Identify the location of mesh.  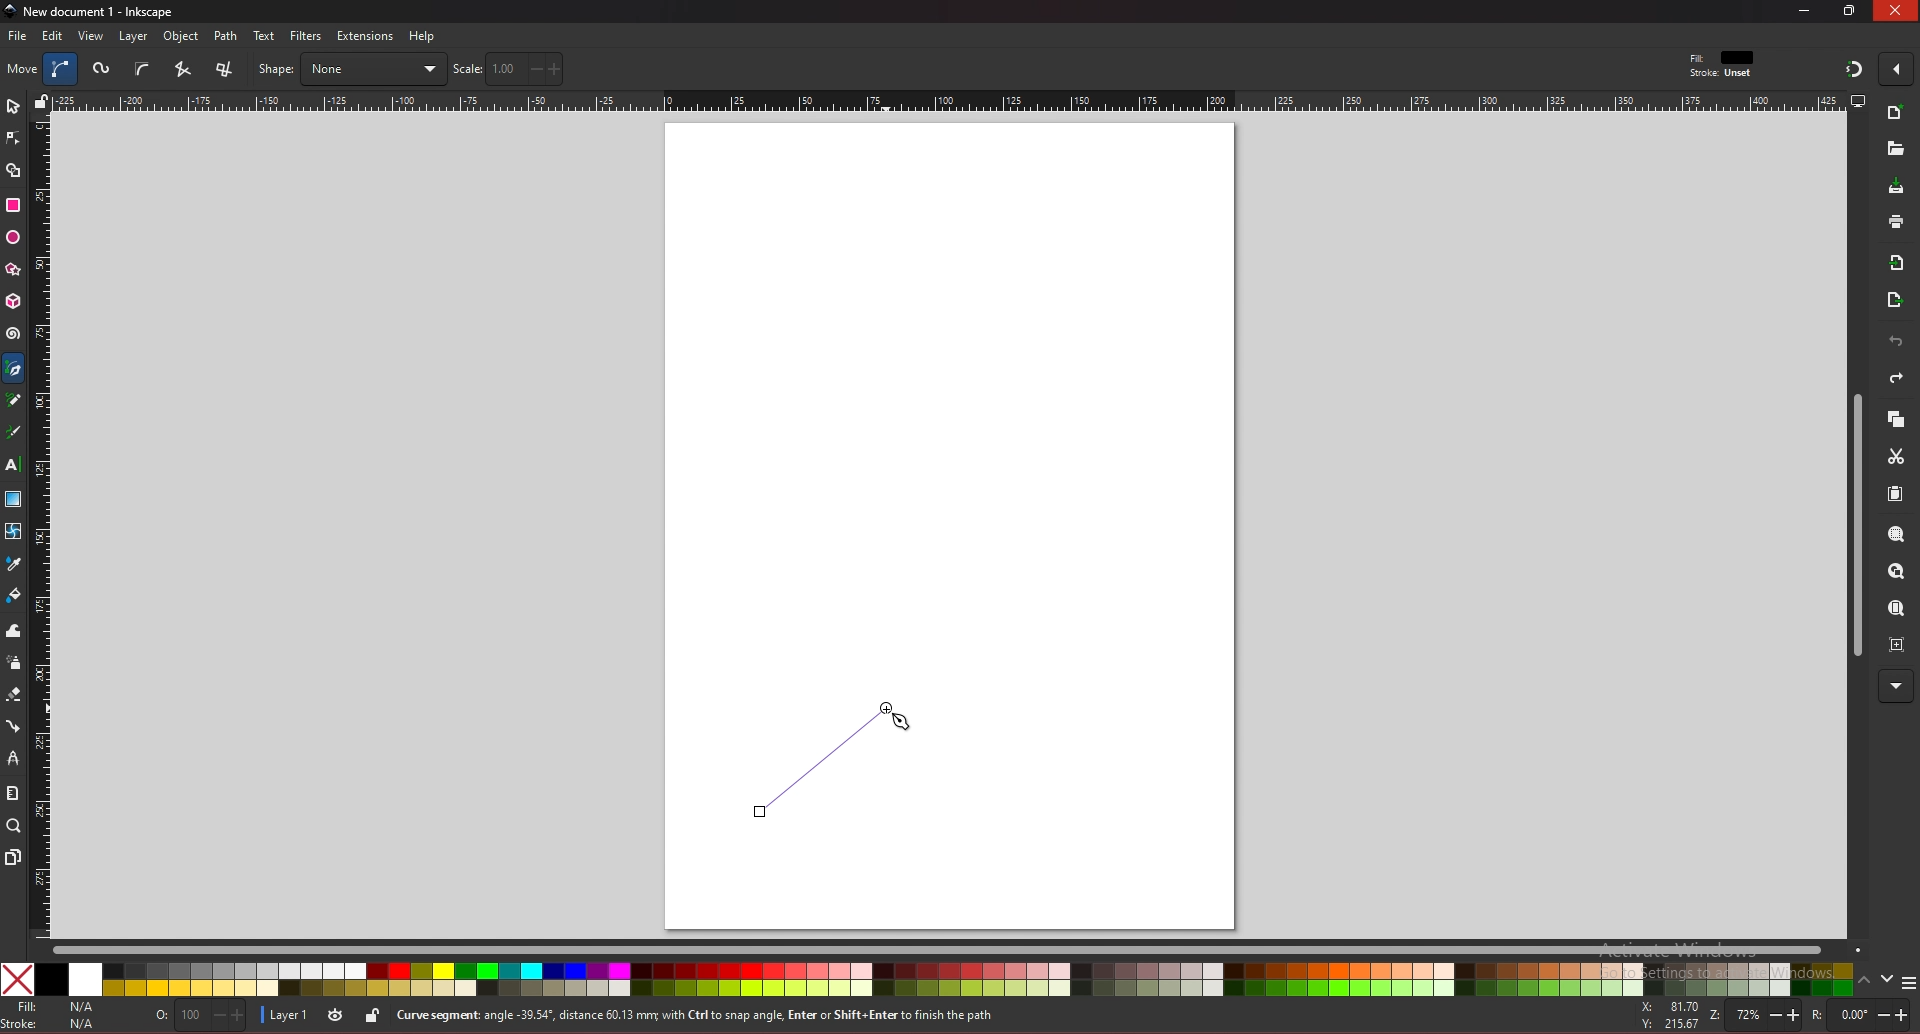
(12, 531).